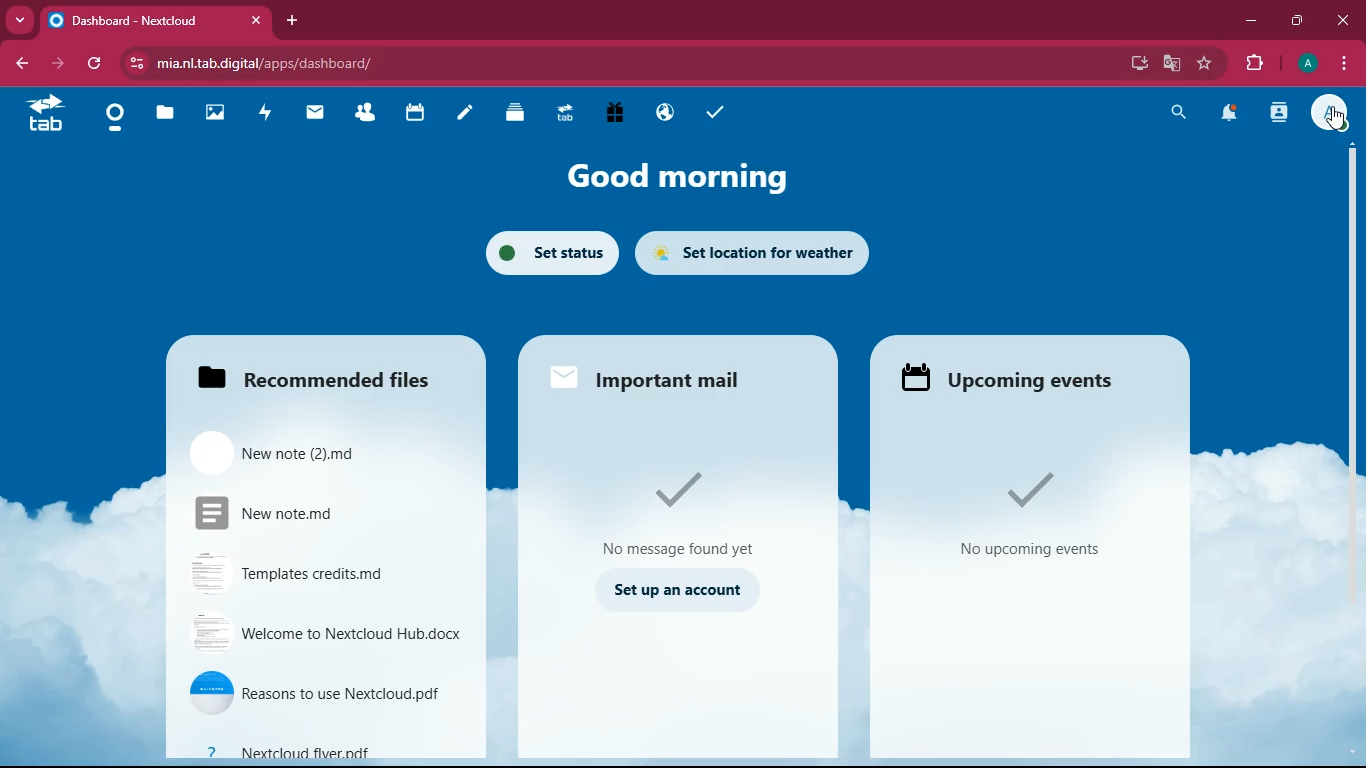  I want to click on home, so click(115, 121).